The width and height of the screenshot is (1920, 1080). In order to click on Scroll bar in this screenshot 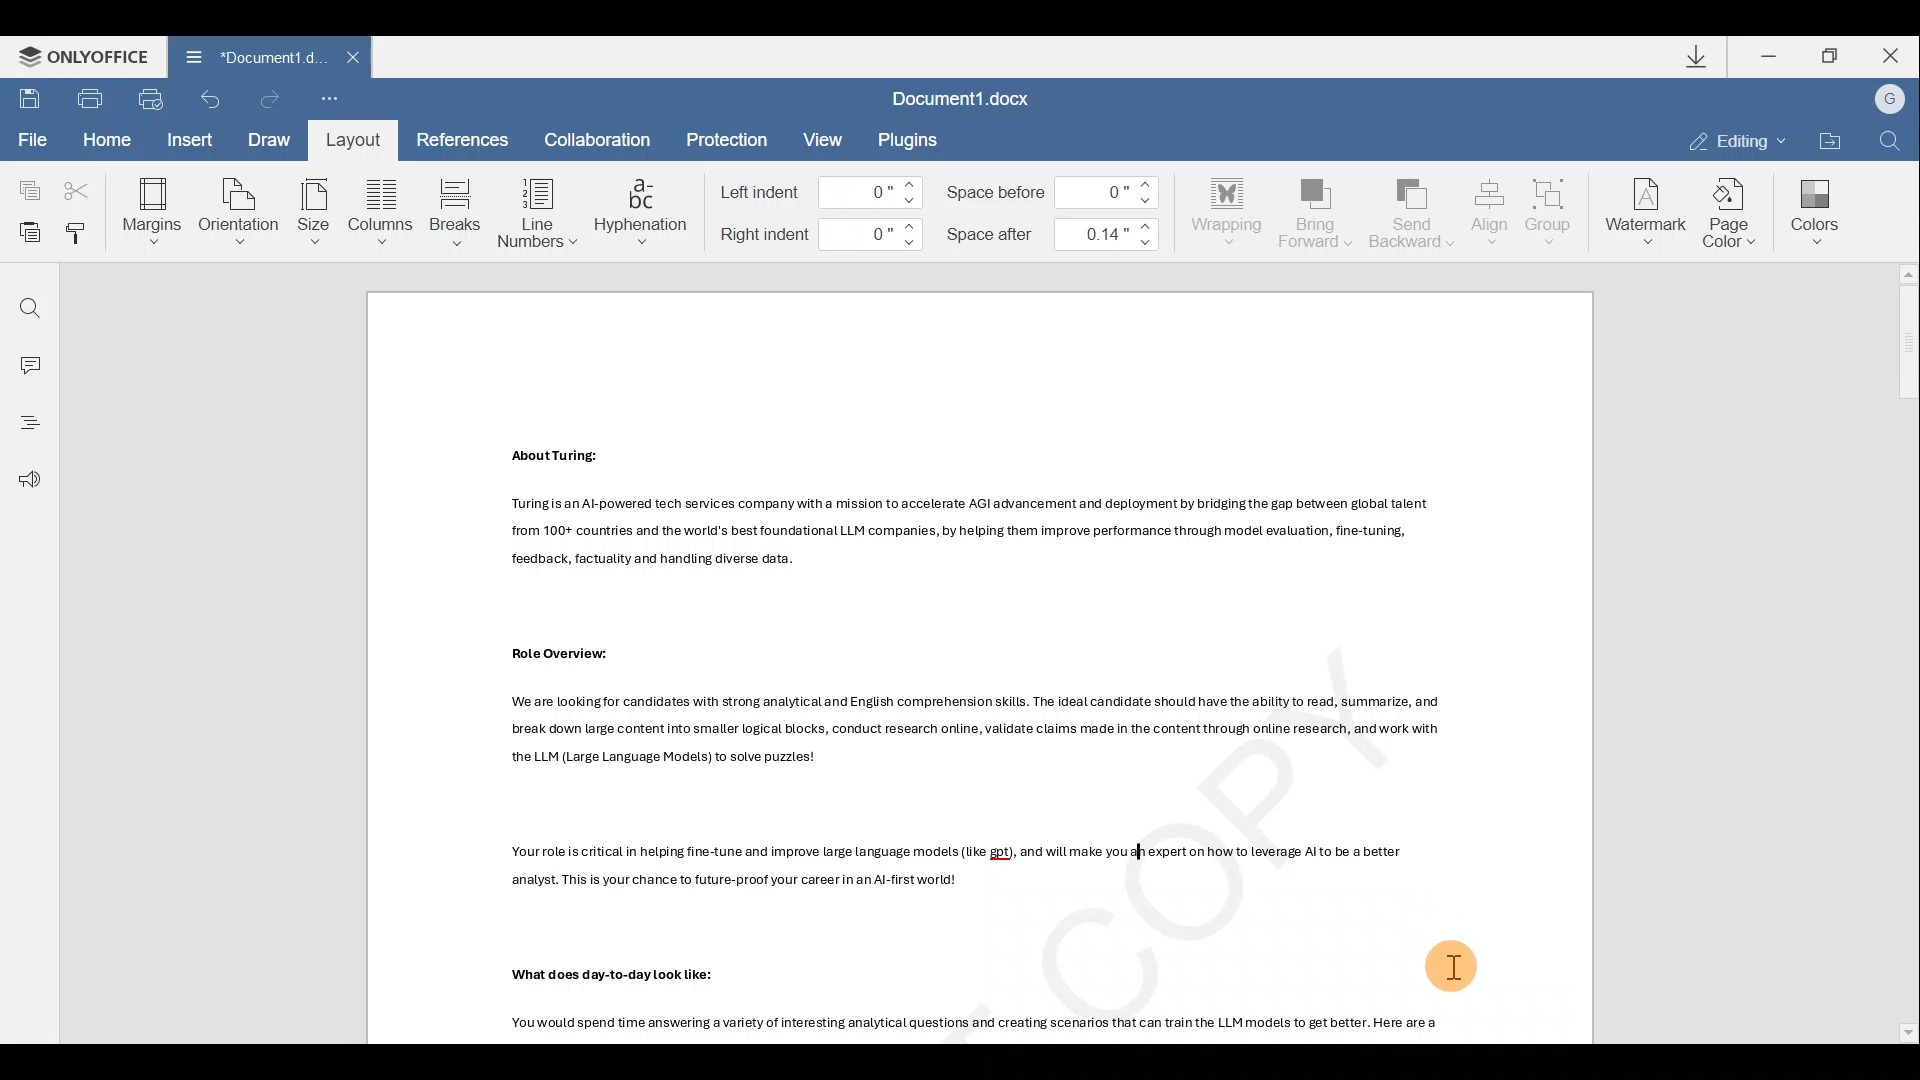, I will do `click(1900, 651)`.